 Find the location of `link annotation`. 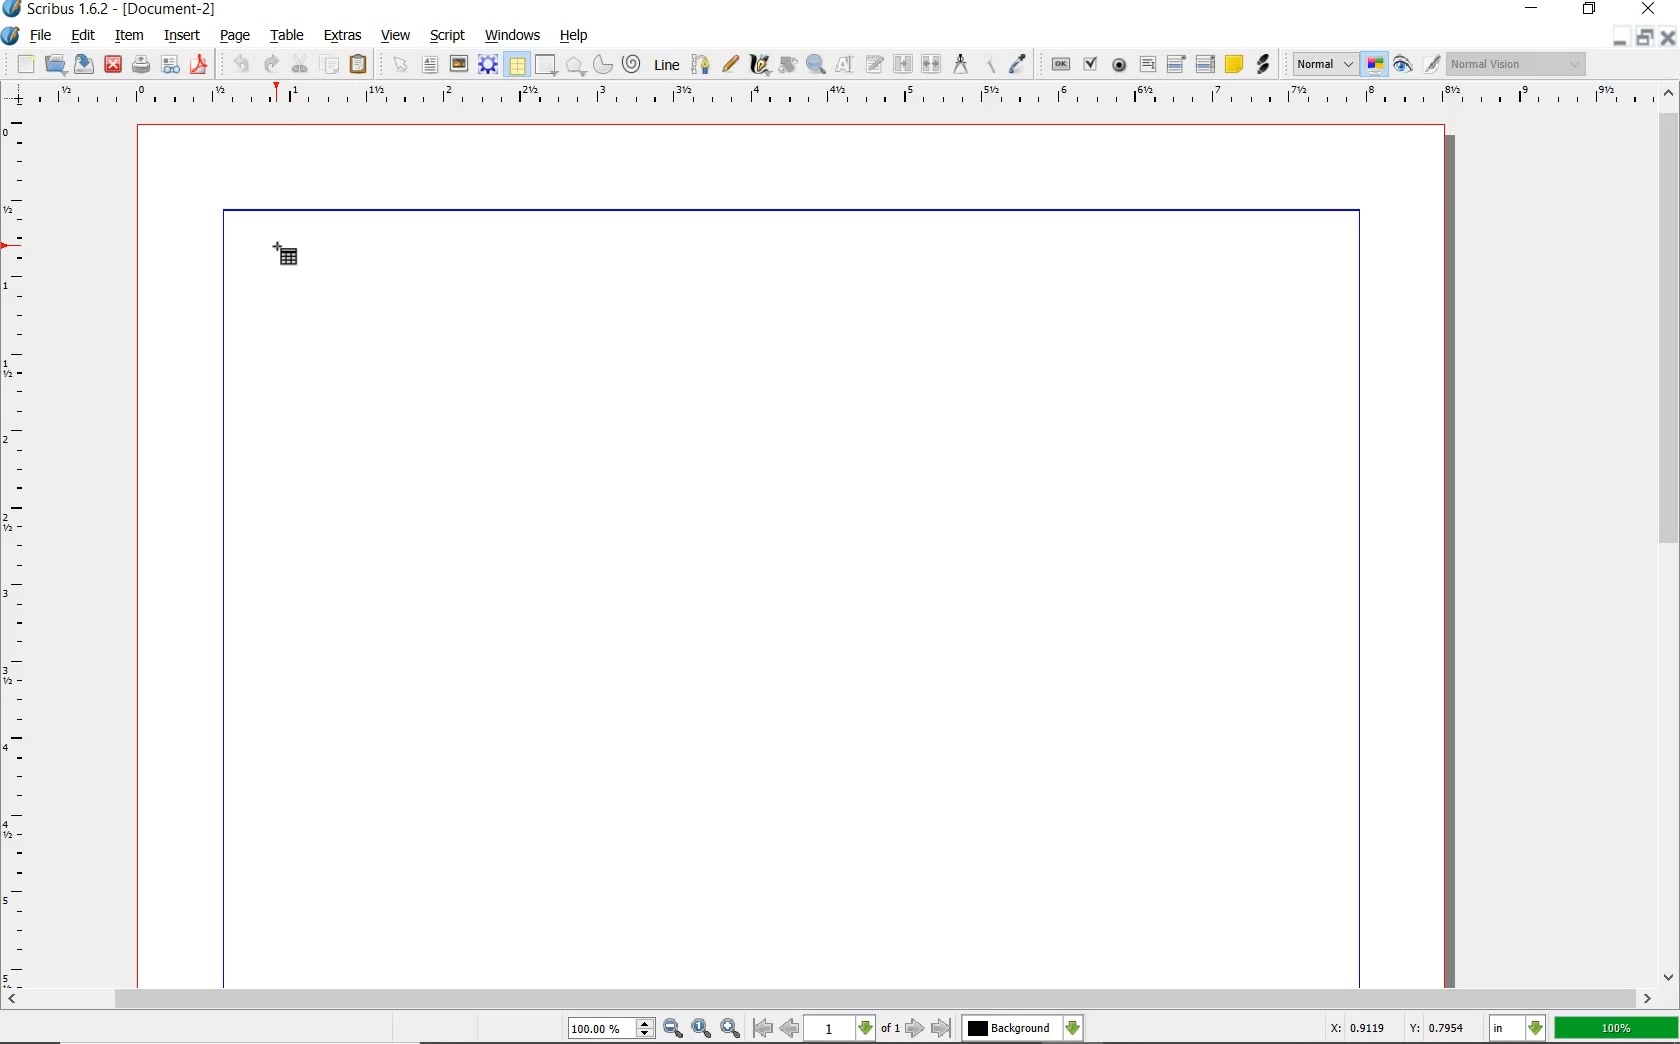

link annotation is located at coordinates (1267, 65).